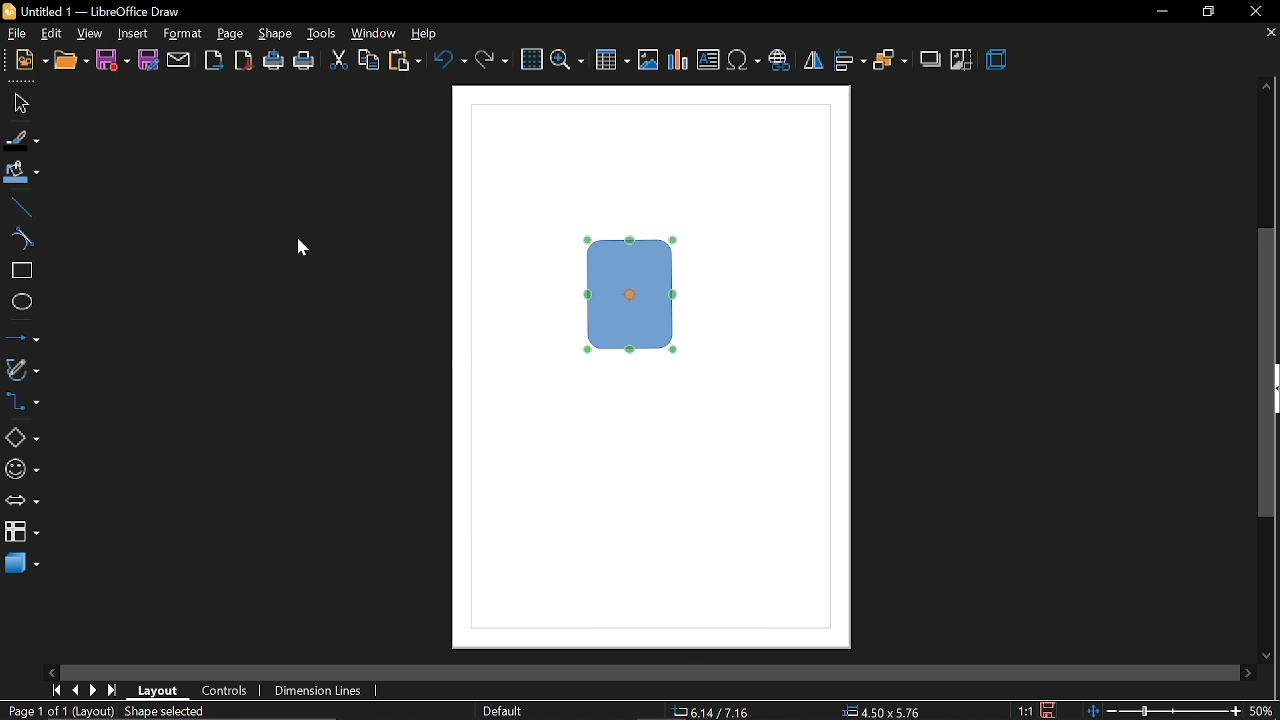 The height and width of the screenshot is (720, 1280). Describe the element at coordinates (20, 304) in the screenshot. I see `ellipse` at that location.